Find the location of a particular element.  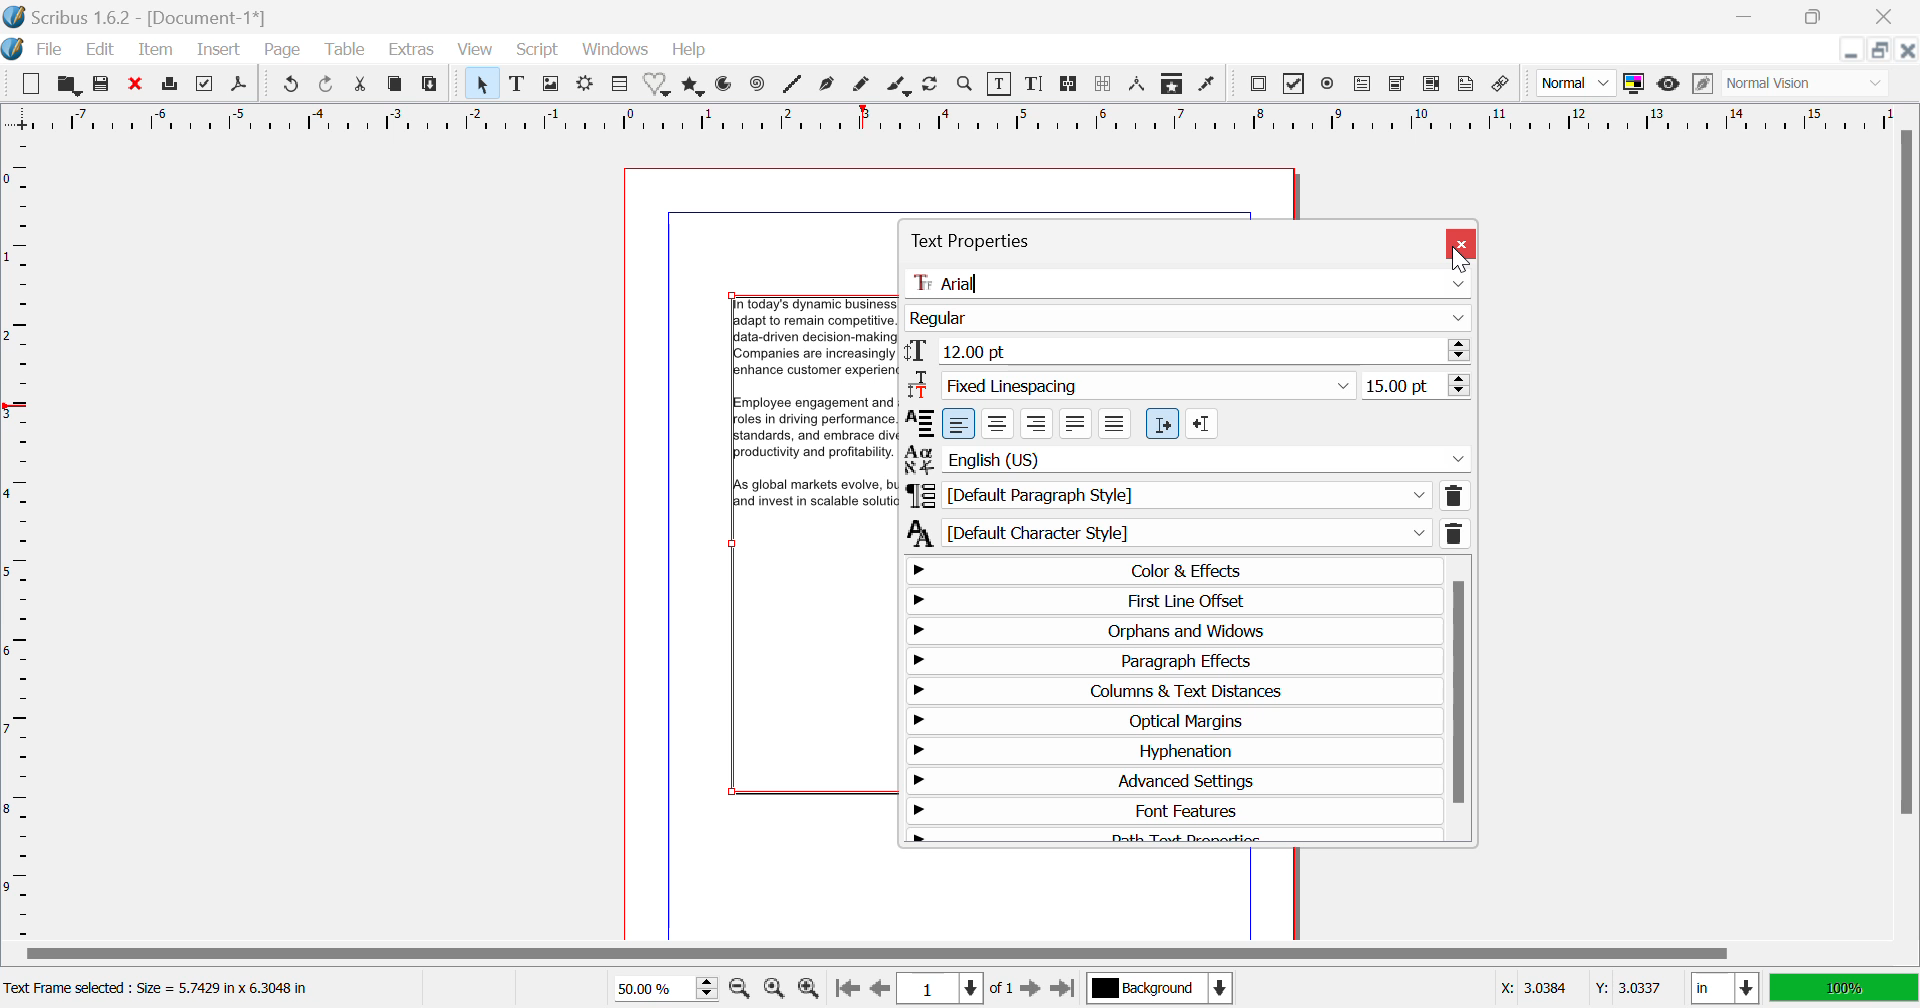

Image preview quality is located at coordinates (1578, 83).